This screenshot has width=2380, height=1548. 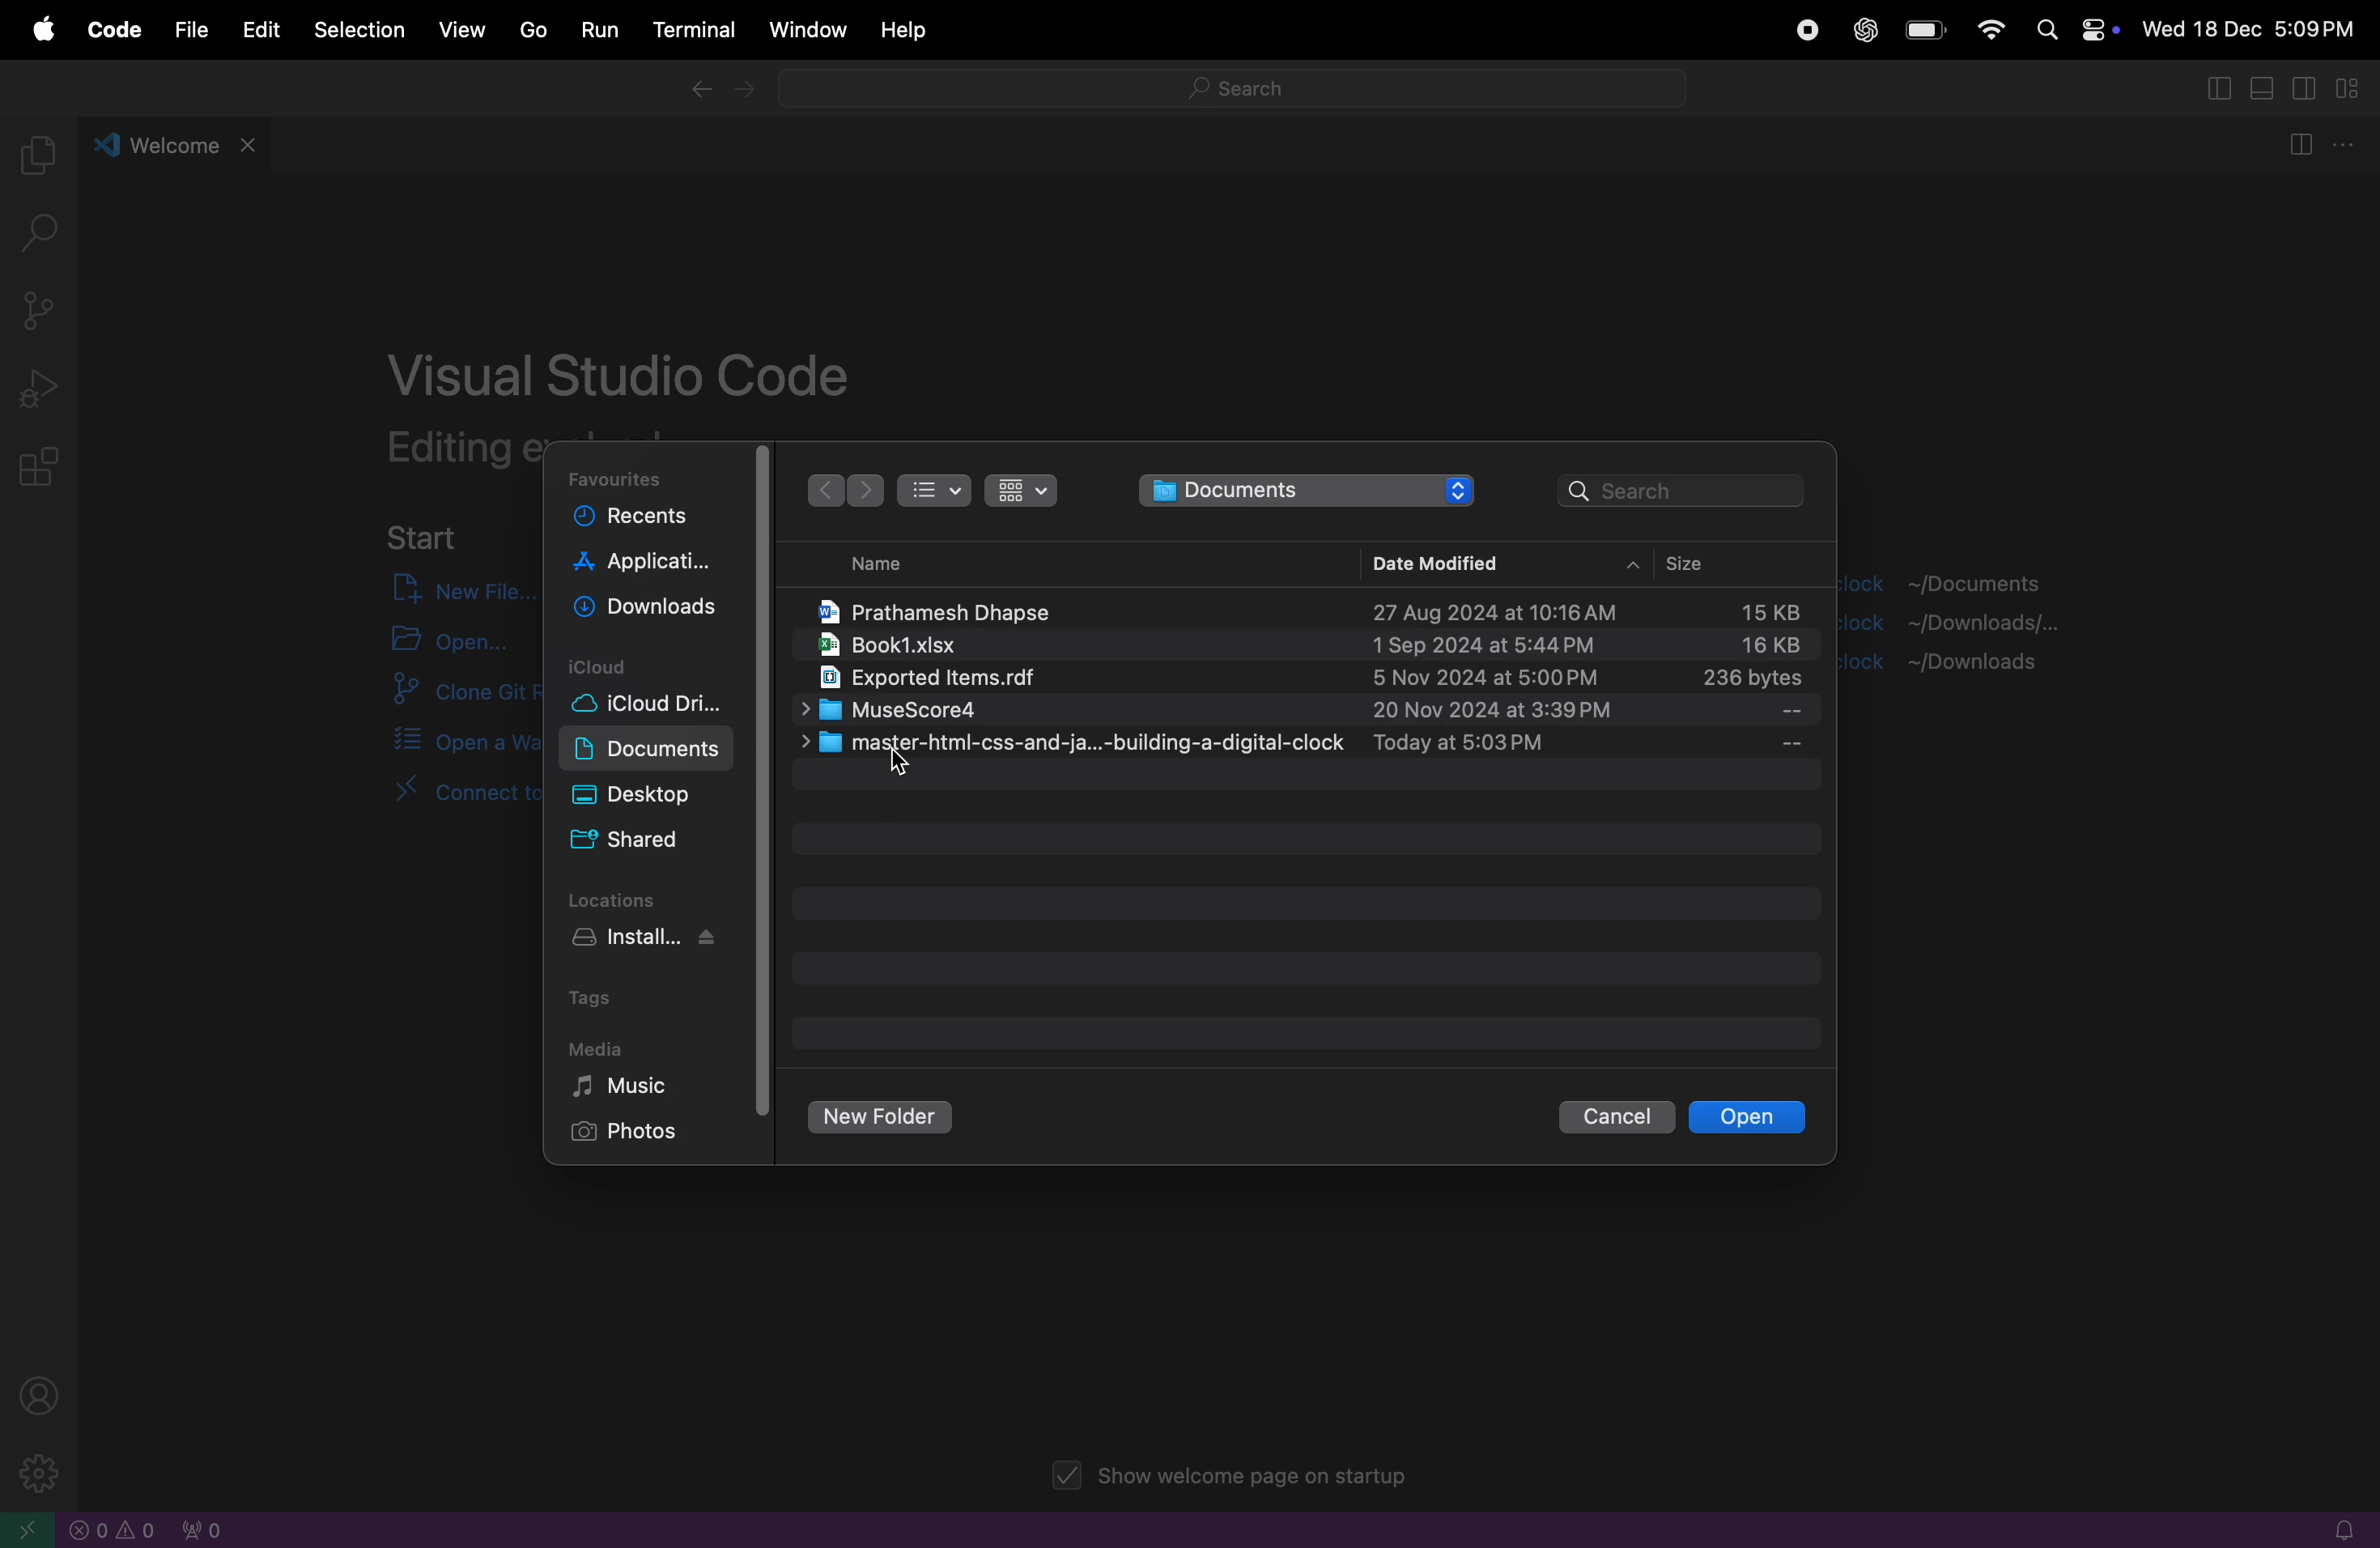 I want to click on view port, so click(x=200, y=1529).